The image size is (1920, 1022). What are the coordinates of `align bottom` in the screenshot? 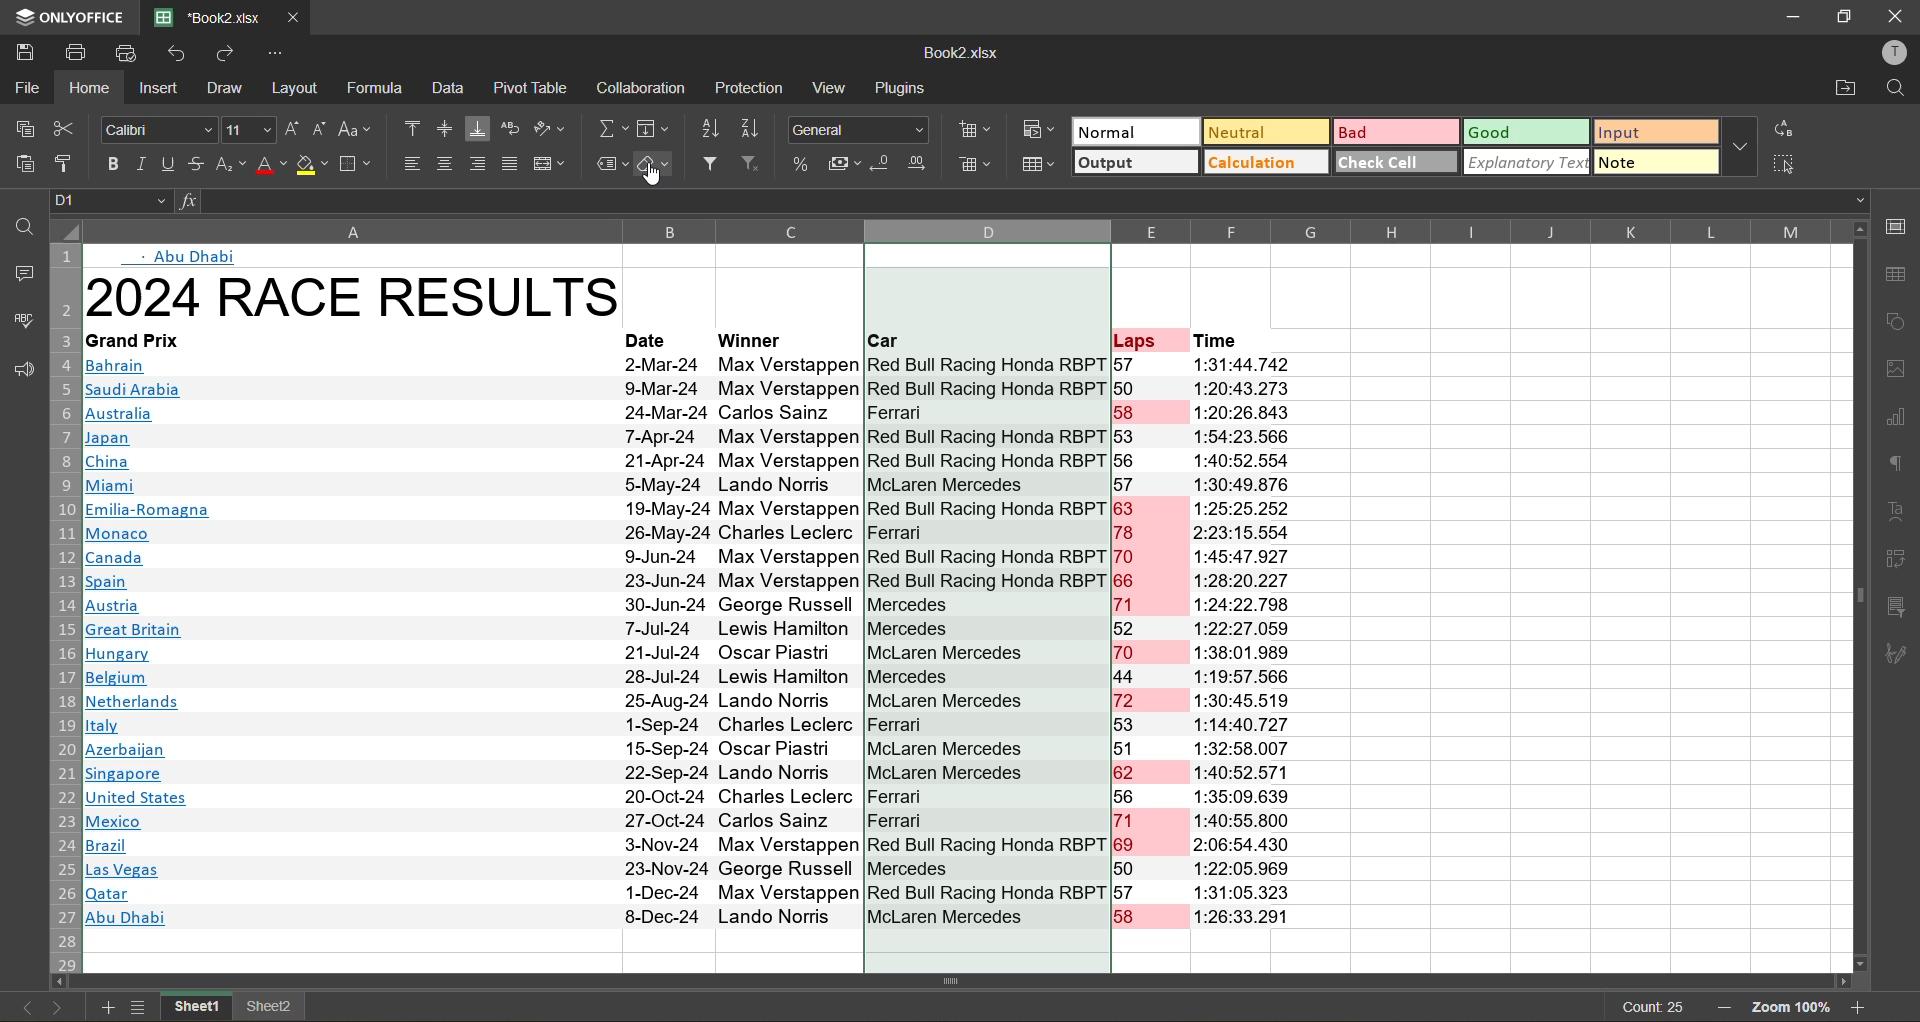 It's located at (479, 131).